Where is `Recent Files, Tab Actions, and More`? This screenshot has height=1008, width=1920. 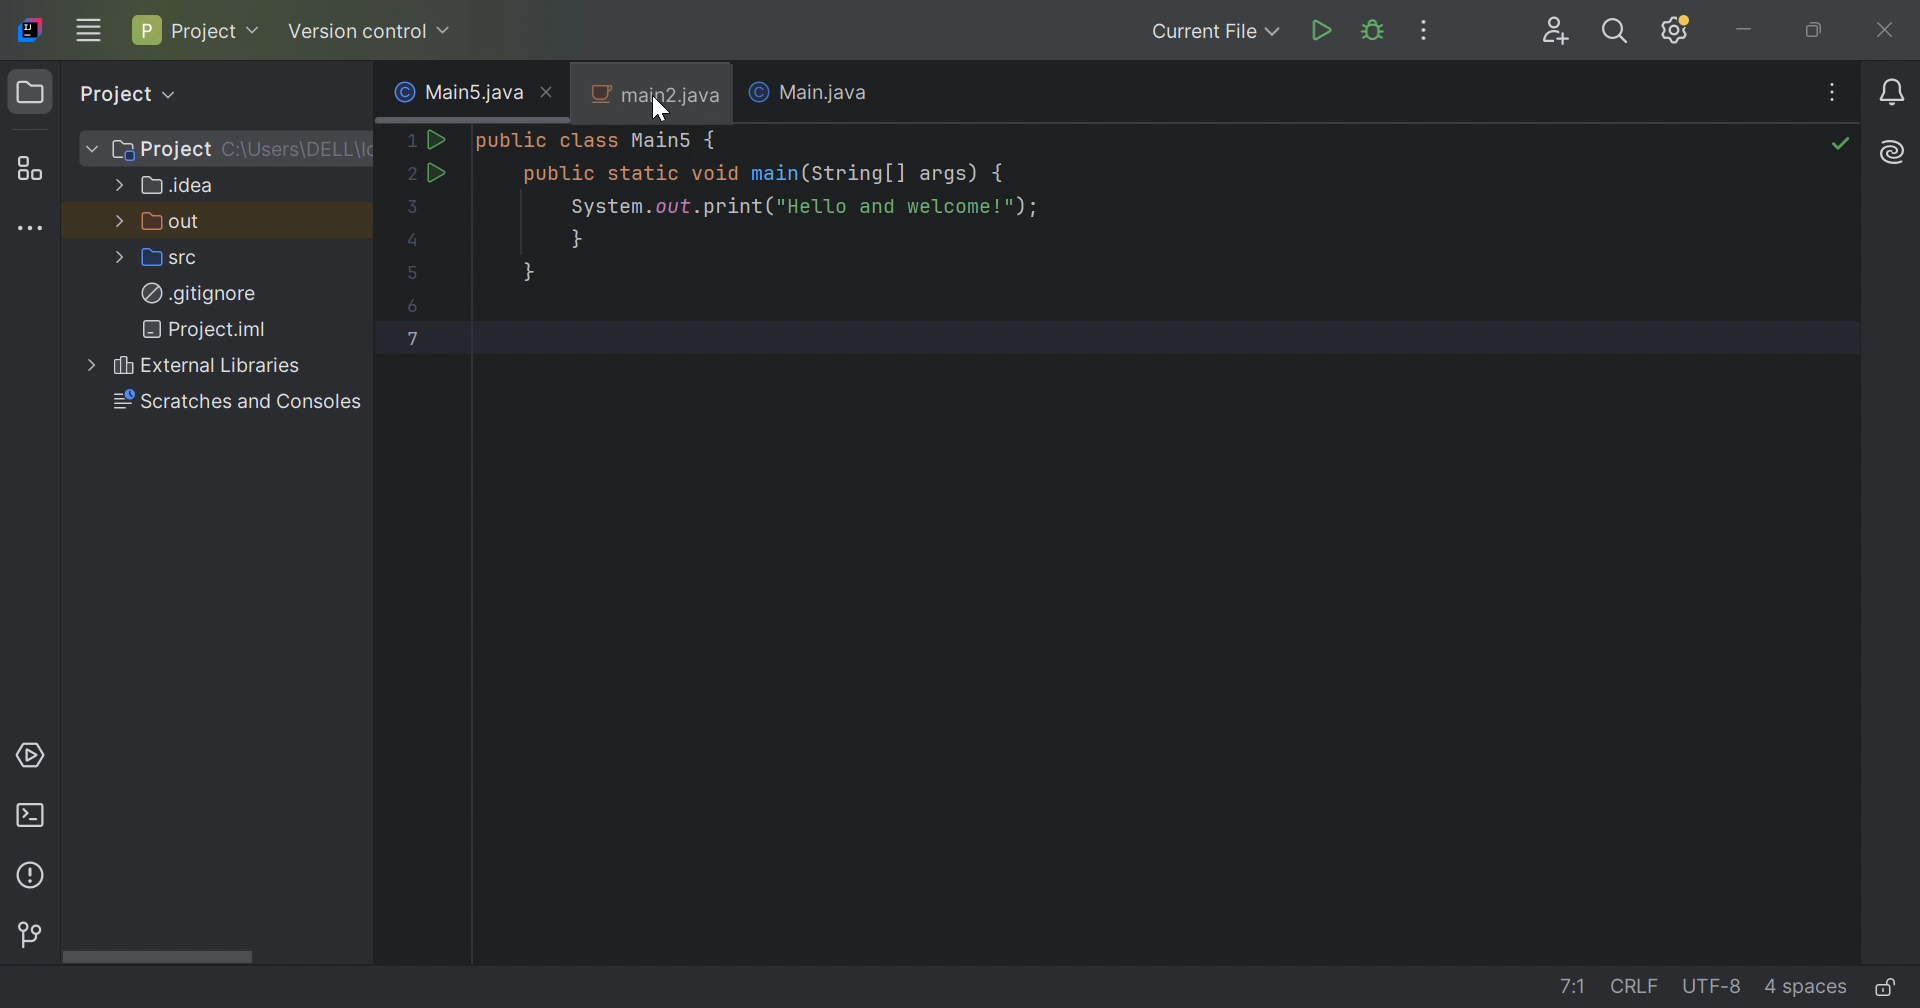
Recent Files, Tab Actions, and More is located at coordinates (1833, 90).